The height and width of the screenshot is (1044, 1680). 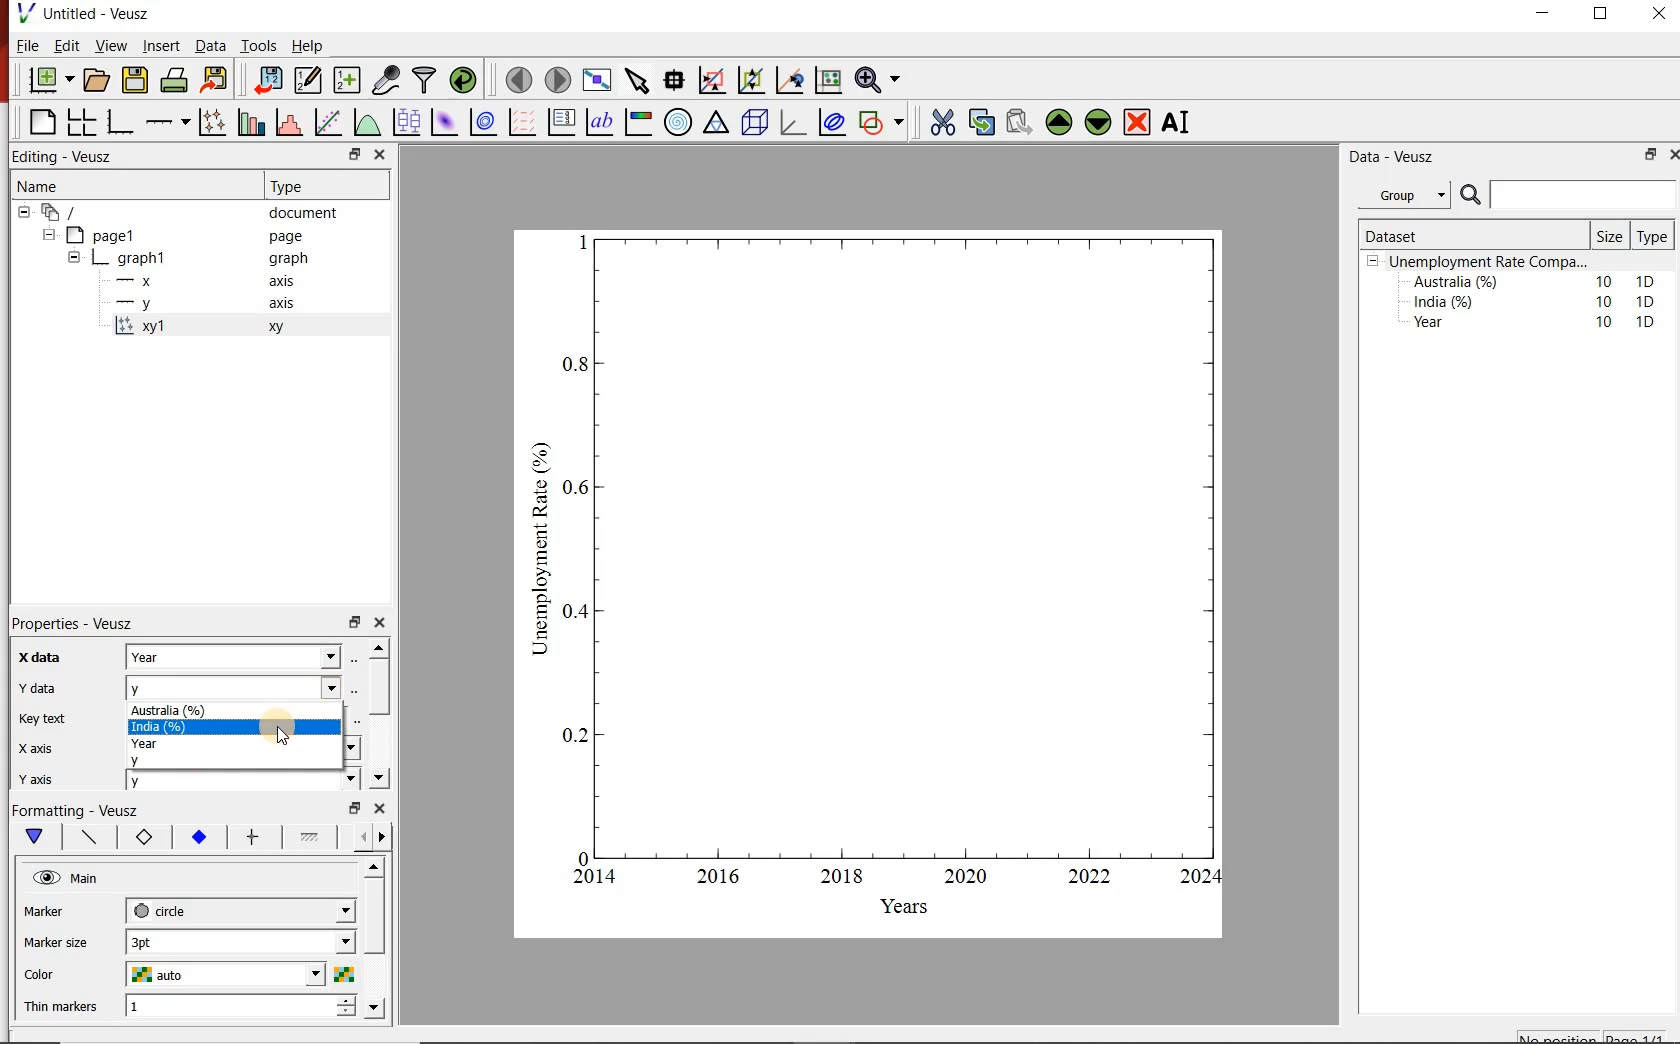 What do you see at coordinates (1540, 324) in the screenshot?
I see `Year 10 1D` at bounding box center [1540, 324].